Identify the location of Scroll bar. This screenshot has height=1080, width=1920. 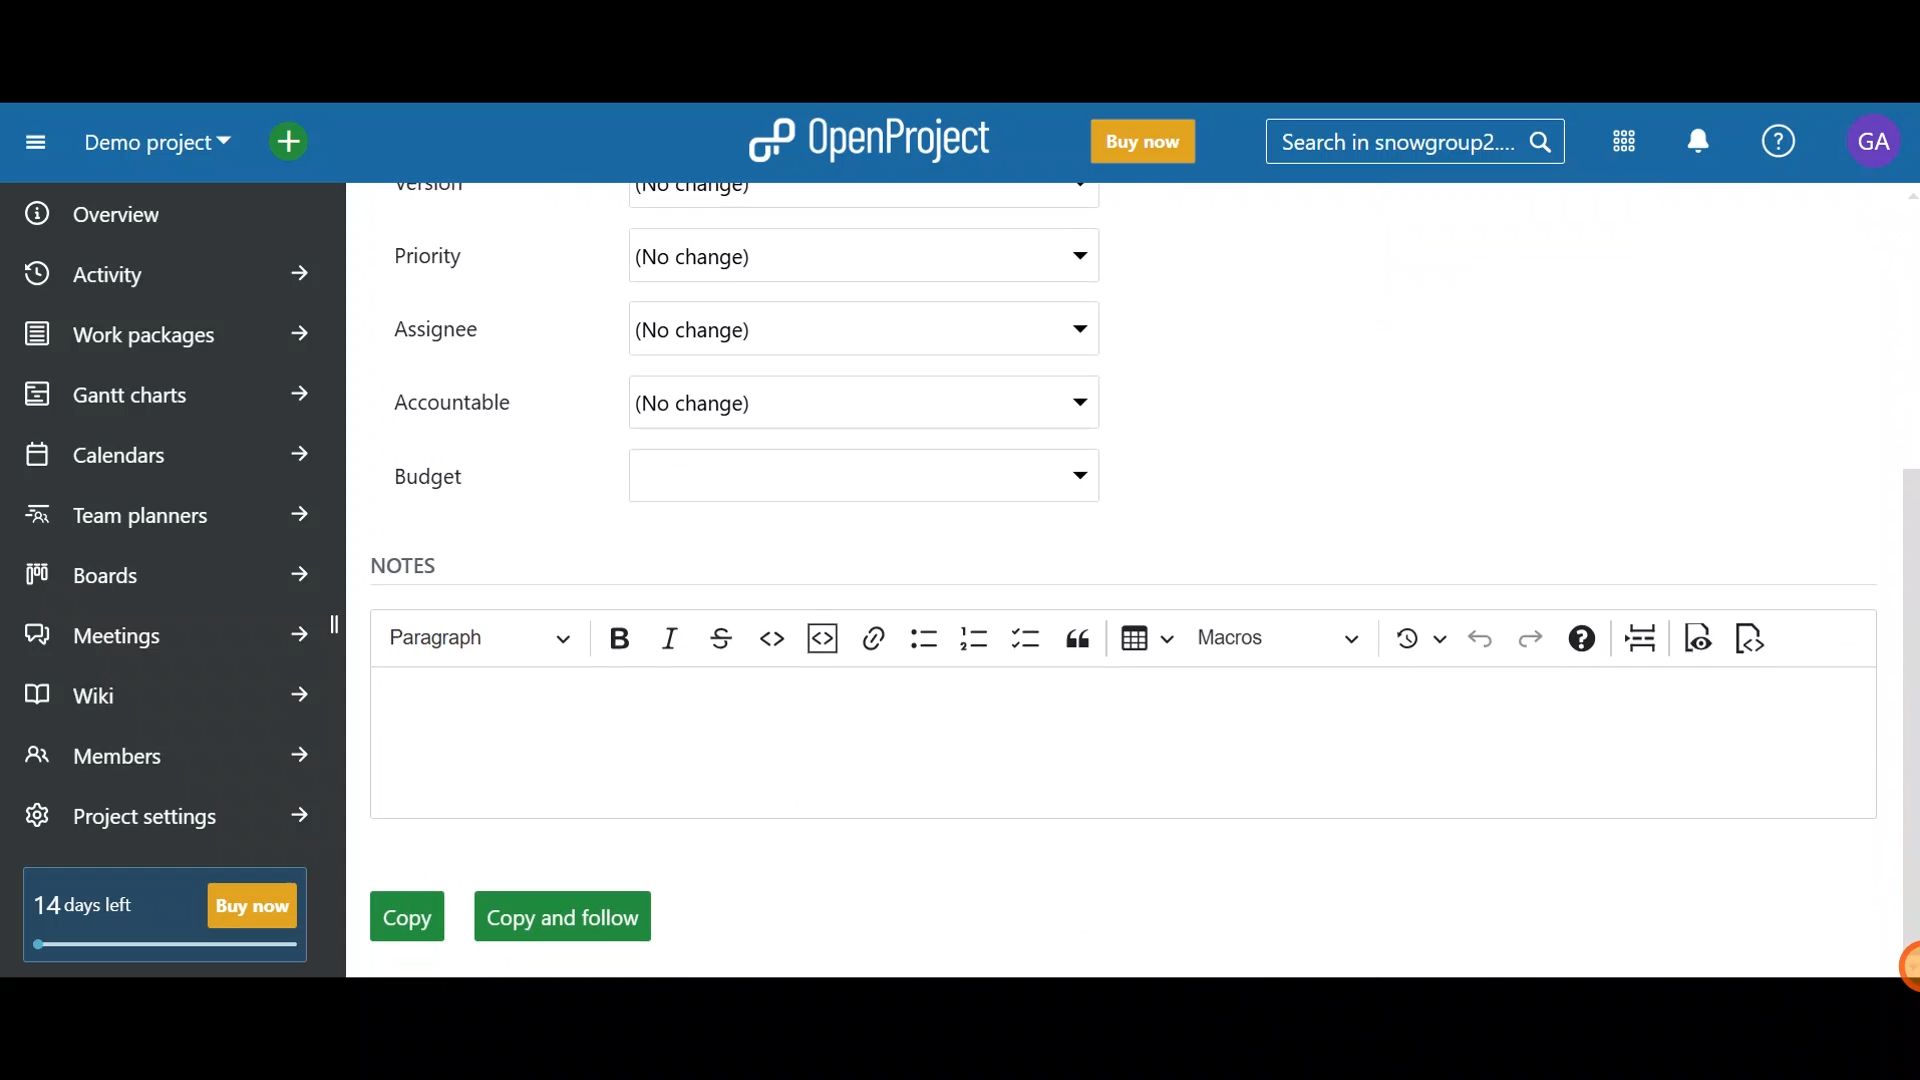
(1908, 577).